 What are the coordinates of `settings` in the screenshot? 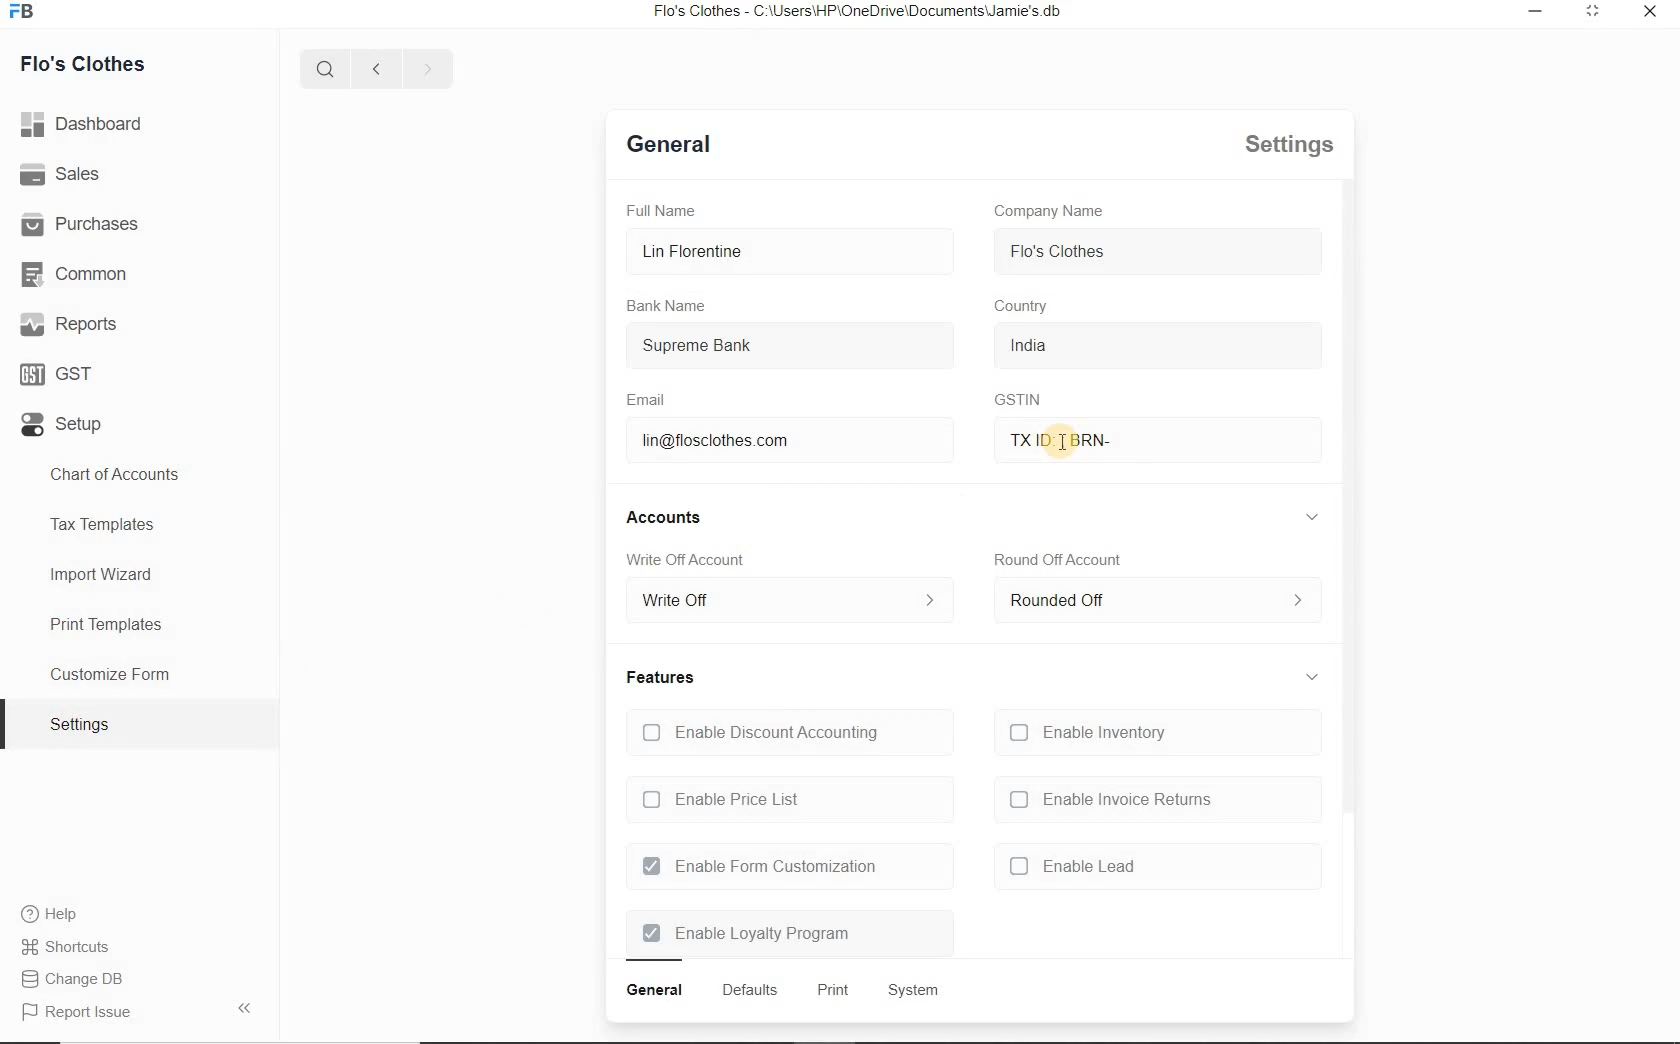 It's located at (80, 723).